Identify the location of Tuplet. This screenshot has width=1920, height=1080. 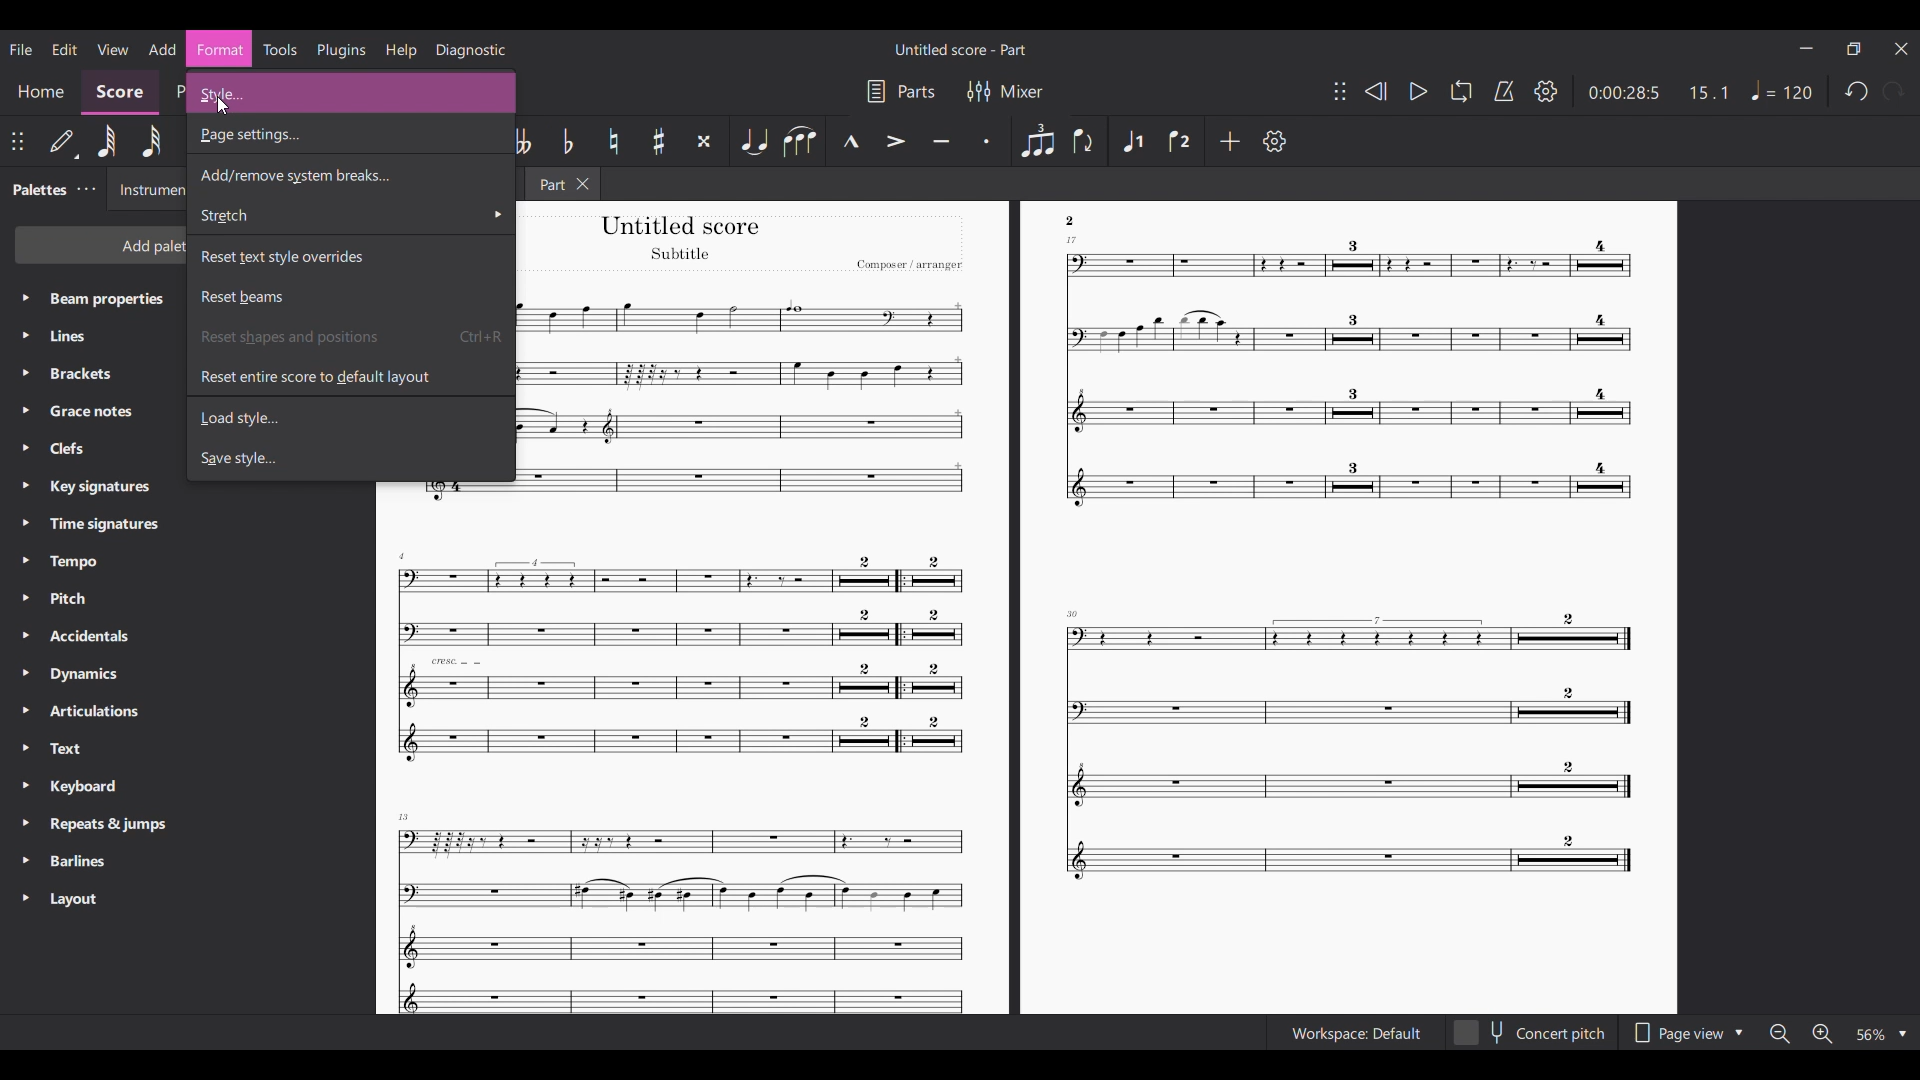
(1036, 141).